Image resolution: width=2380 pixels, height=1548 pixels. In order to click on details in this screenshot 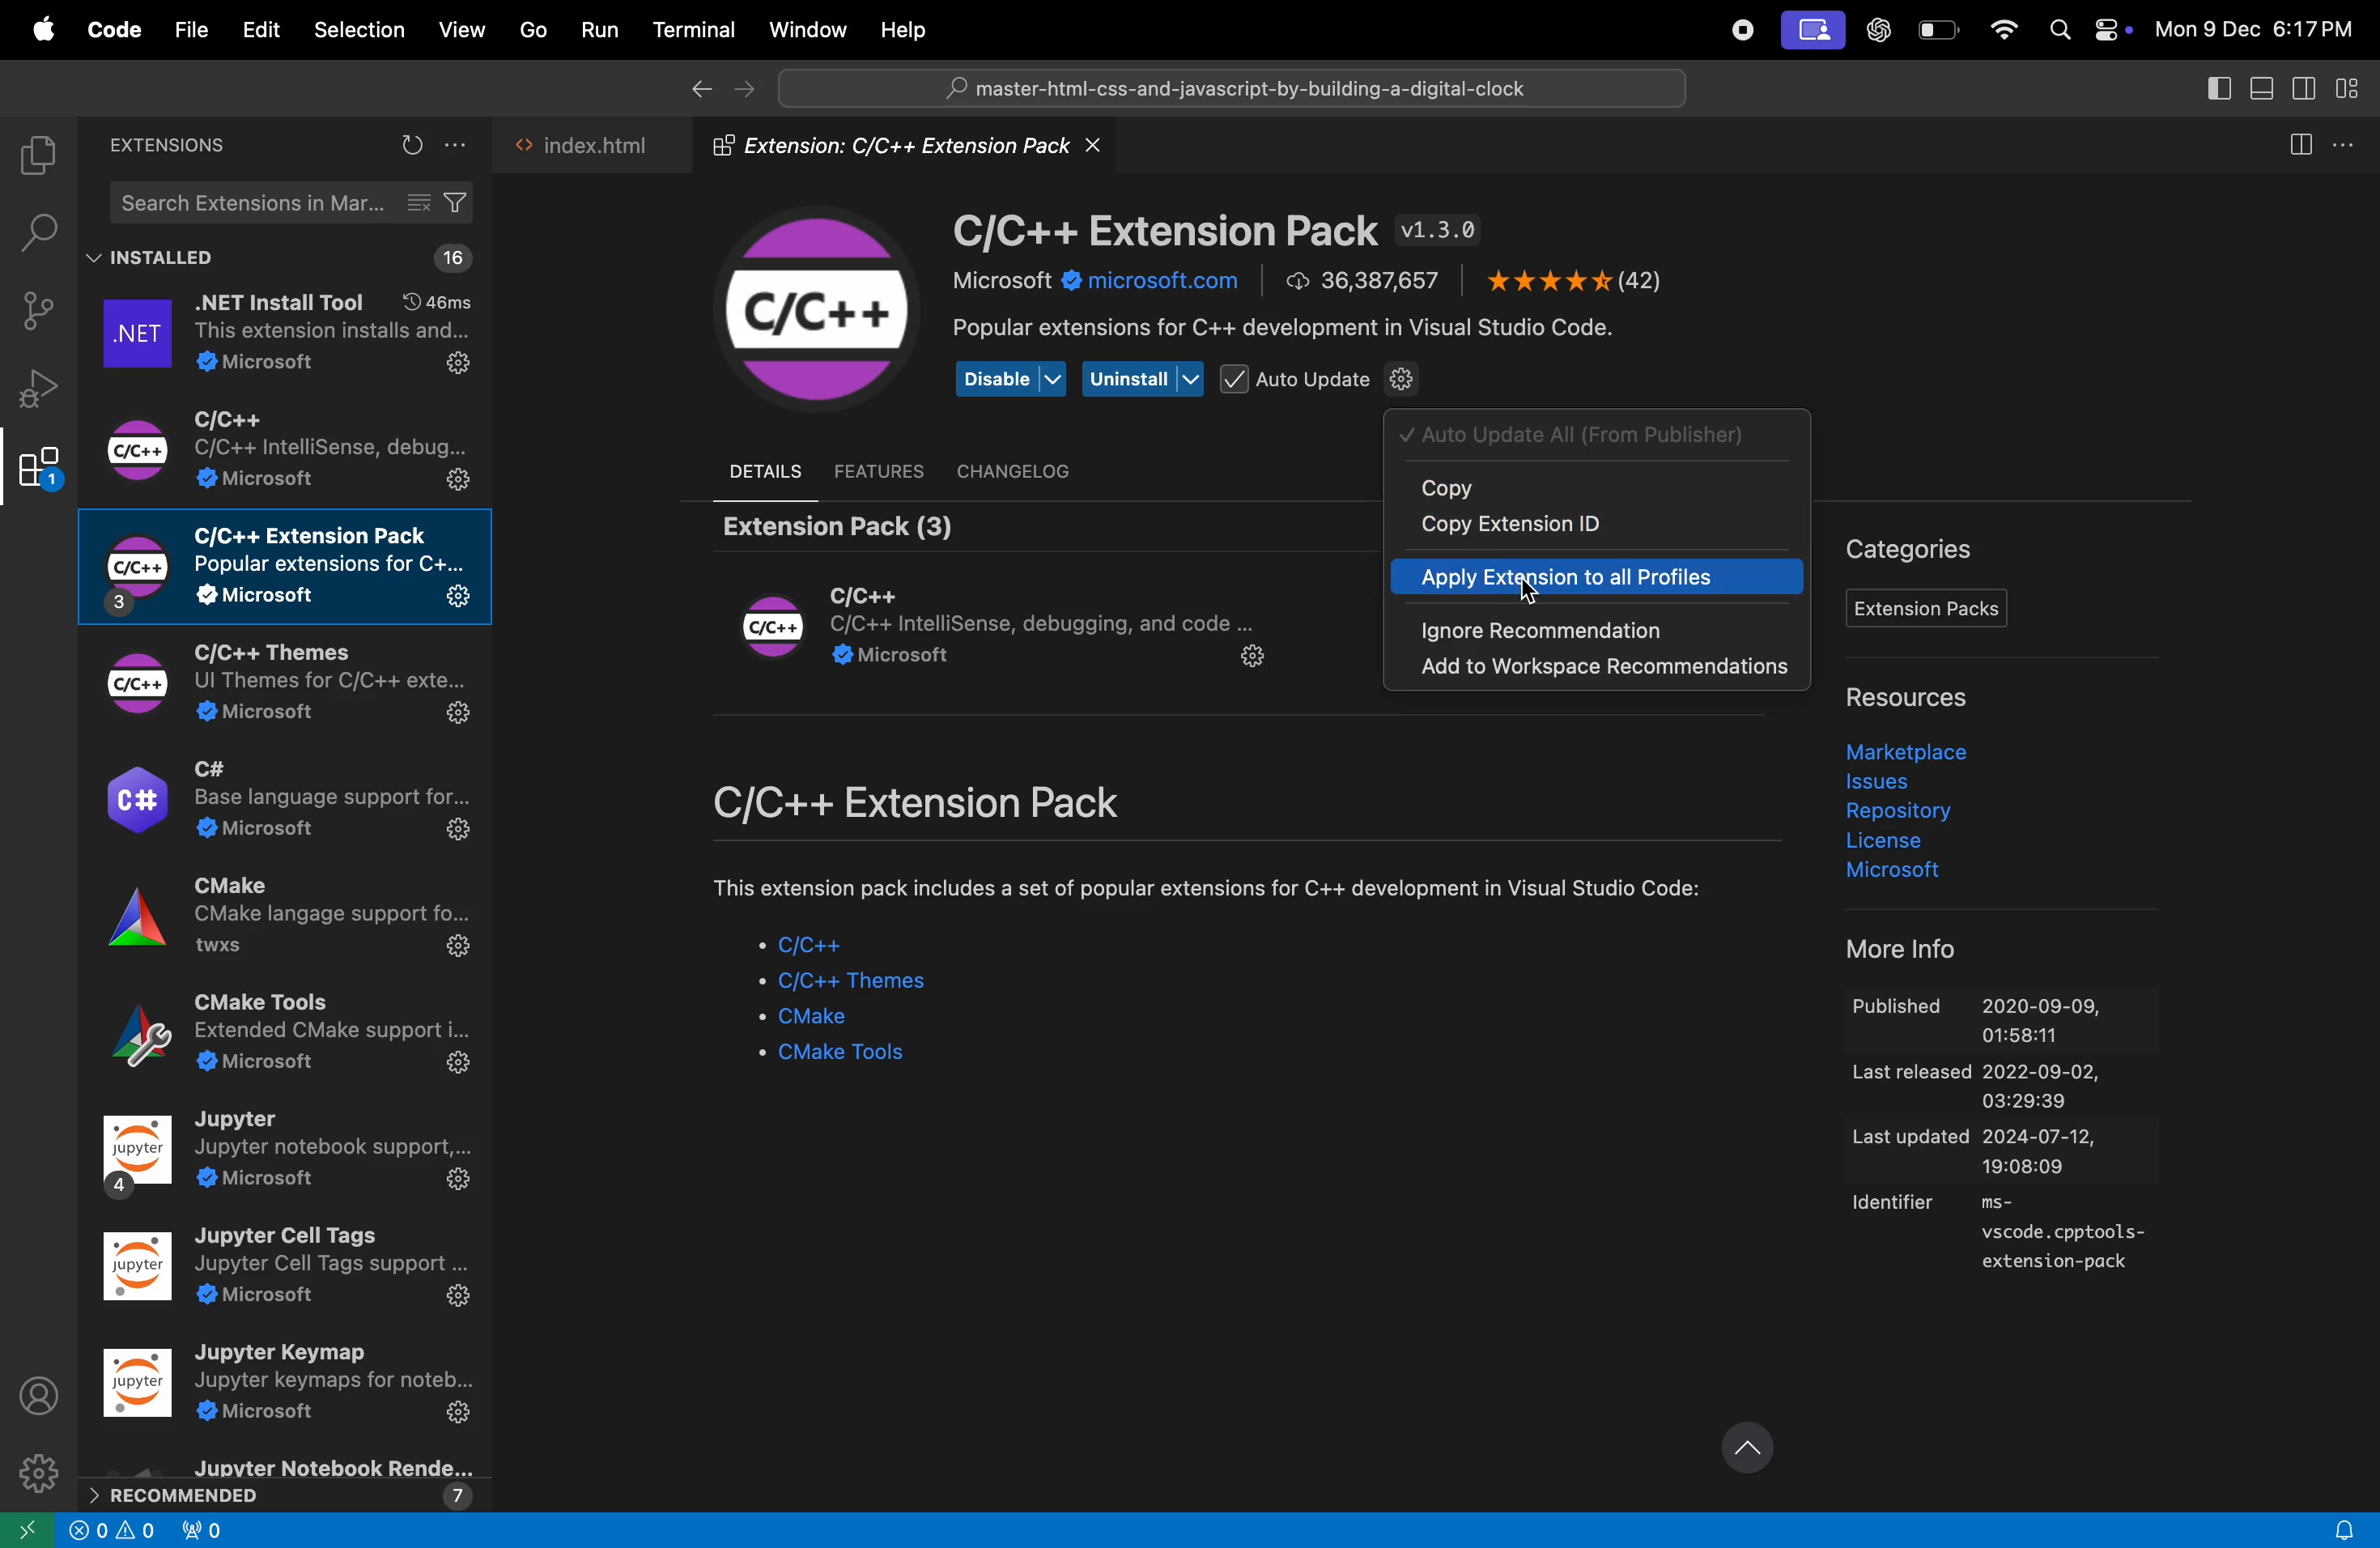, I will do `click(773, 468)`.